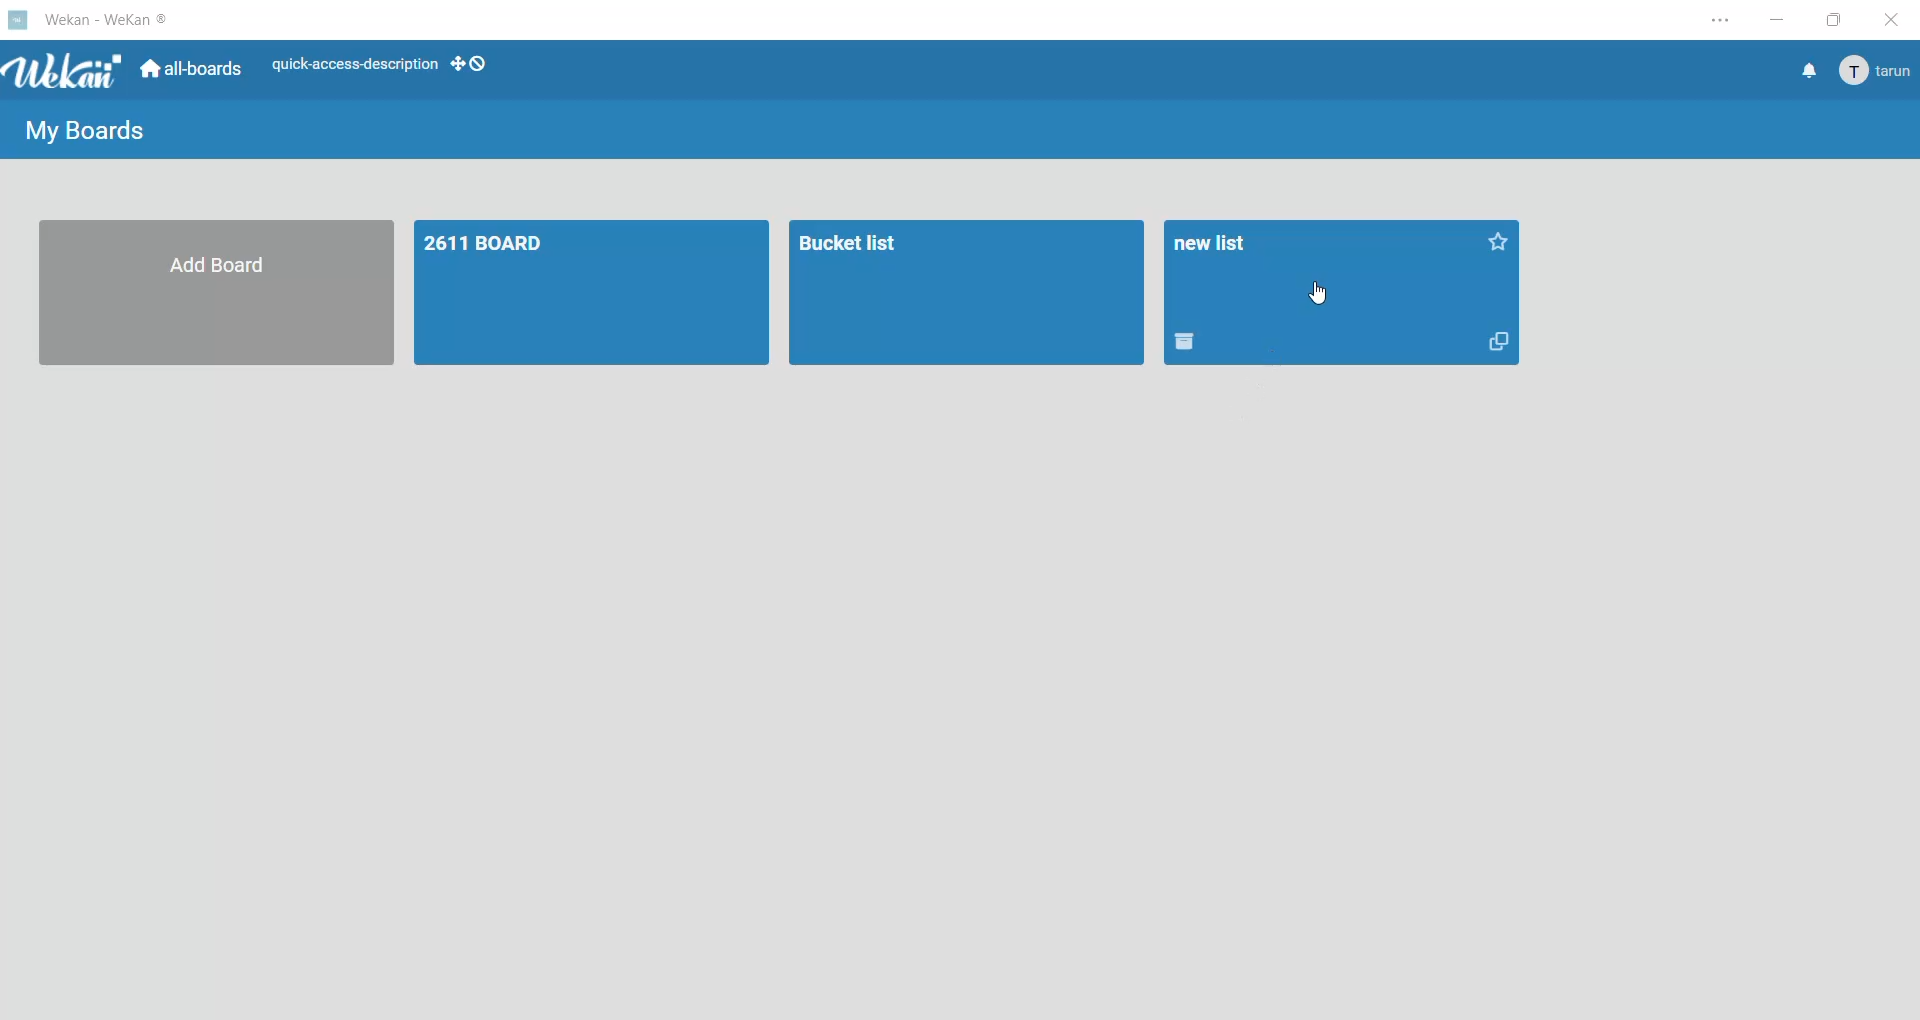  Describe the element at coordinates (1188, 345) in the screenshot. I see `delete` at that location.